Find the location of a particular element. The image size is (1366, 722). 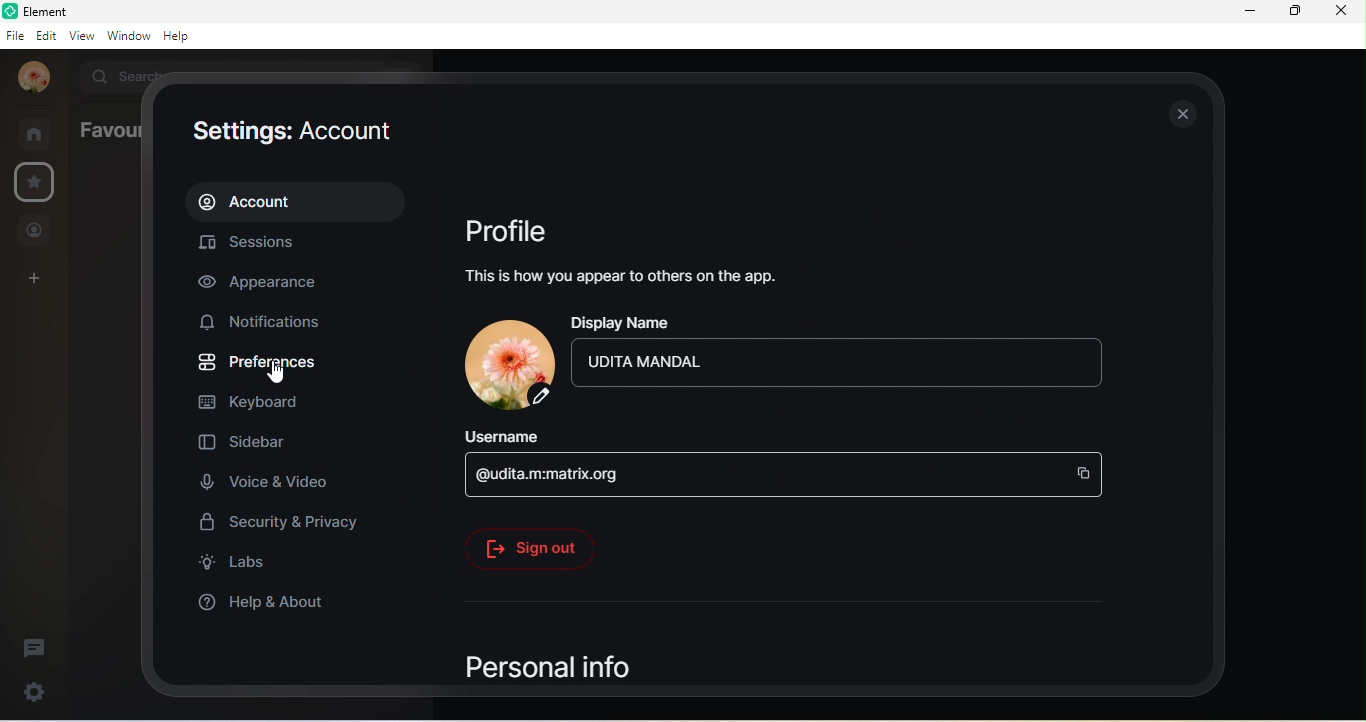

appearance is located at coordinates (263, 284).